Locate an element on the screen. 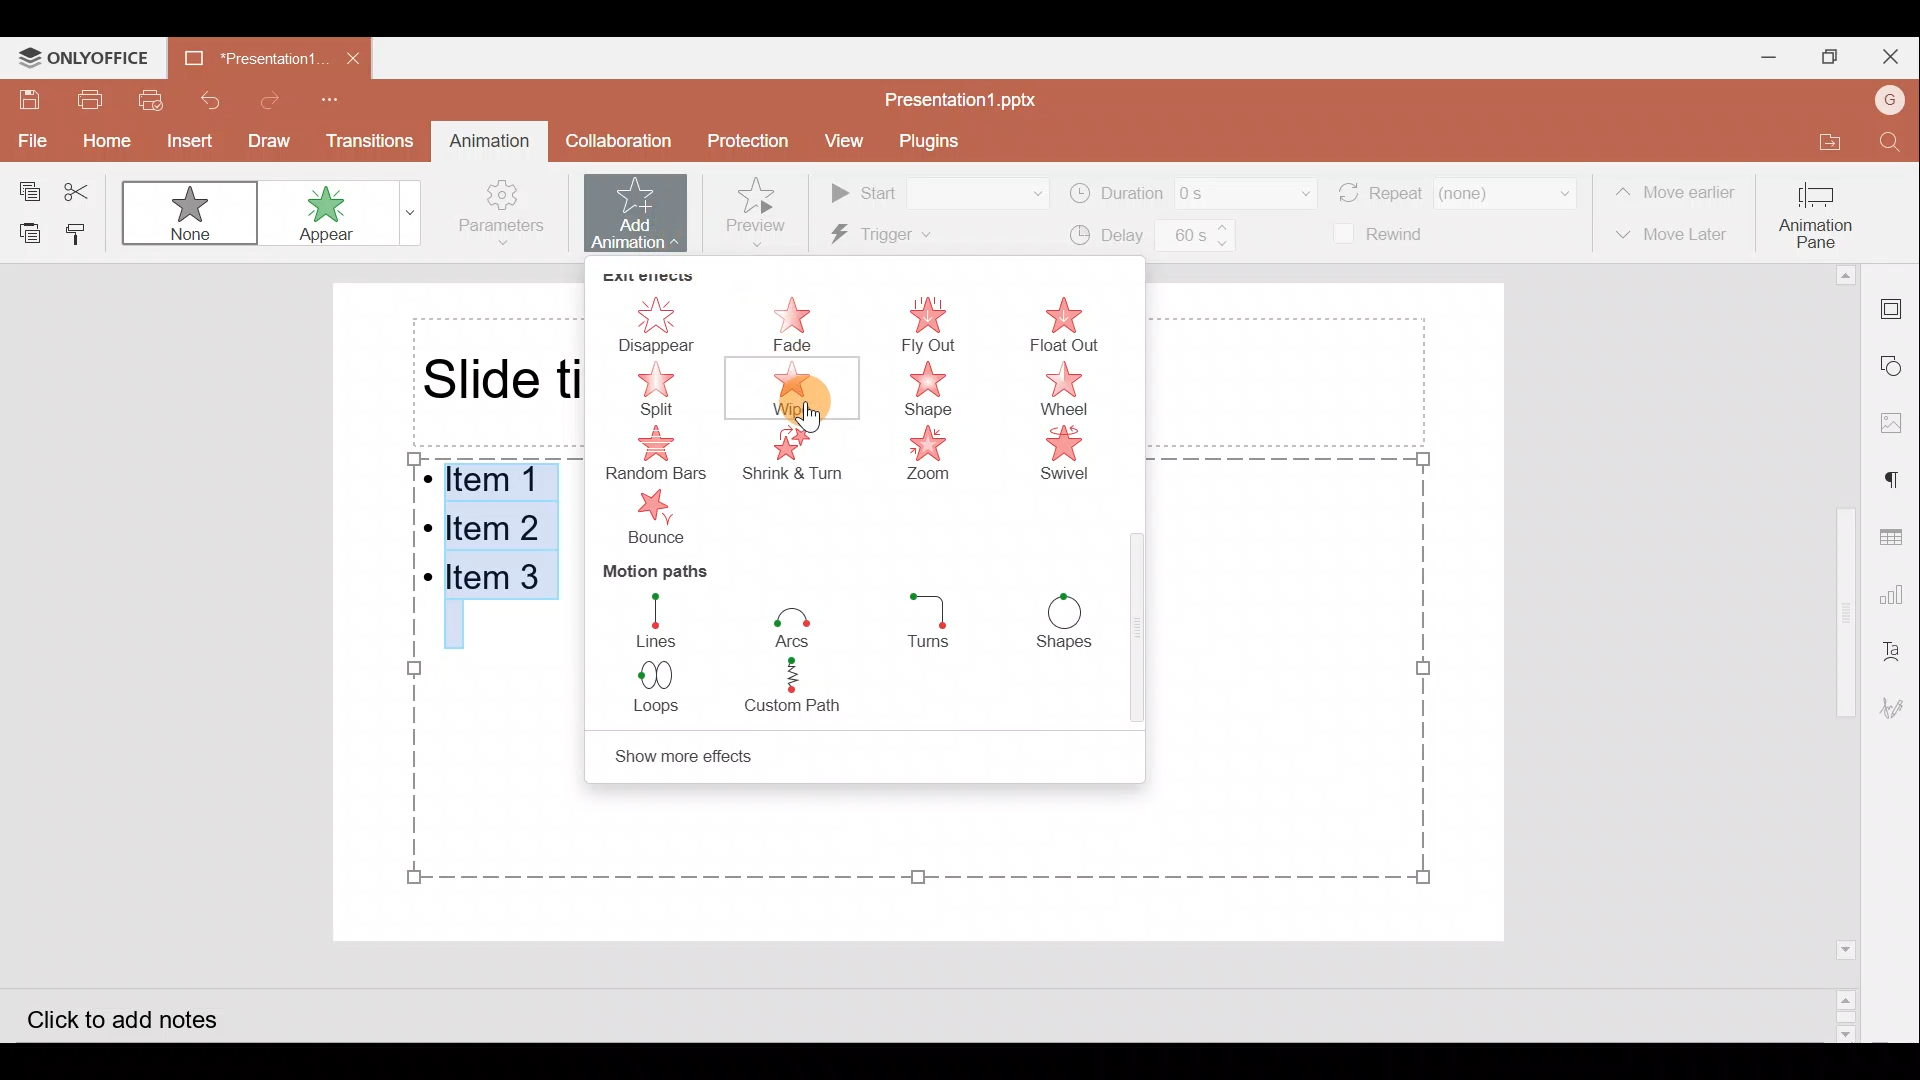 The width and height of the screenshot is (1920, 1080). Animation pane is located at coordinates (1818, 214).